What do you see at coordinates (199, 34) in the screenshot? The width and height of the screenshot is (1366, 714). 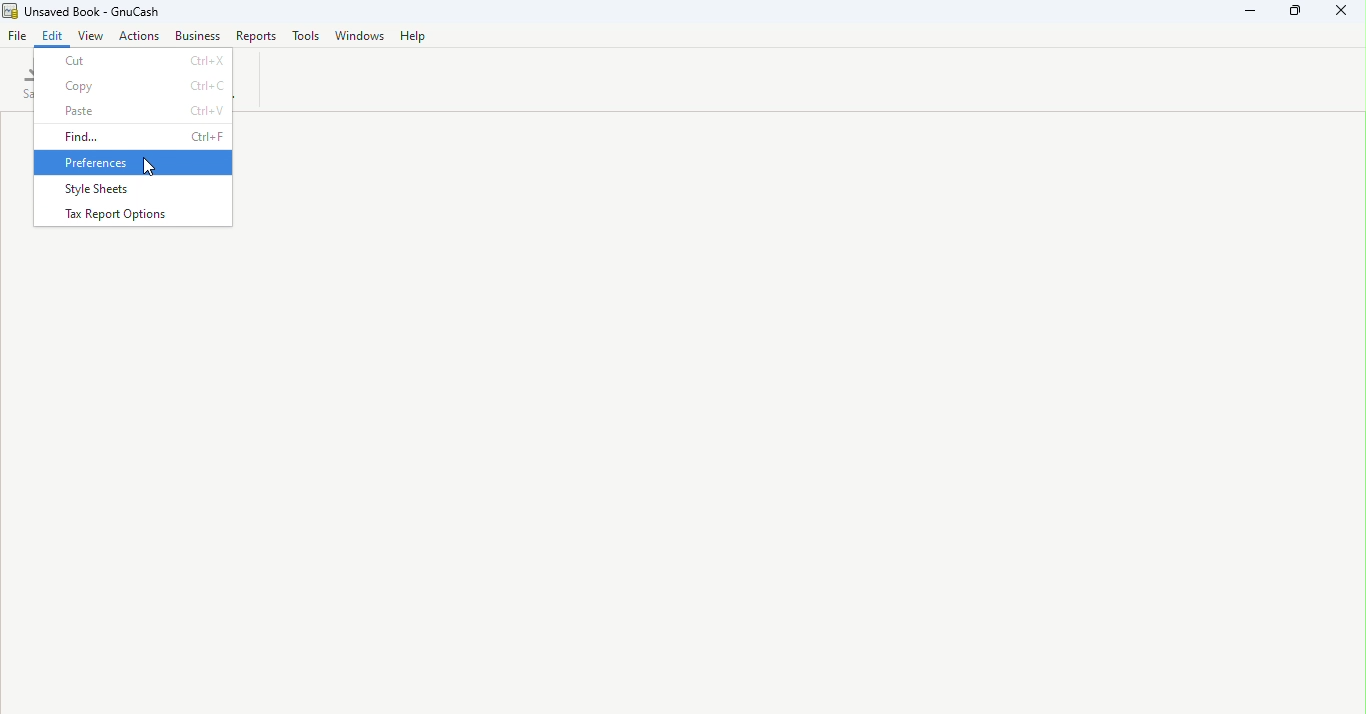 I see `Business` at bounding box center [199, 34].